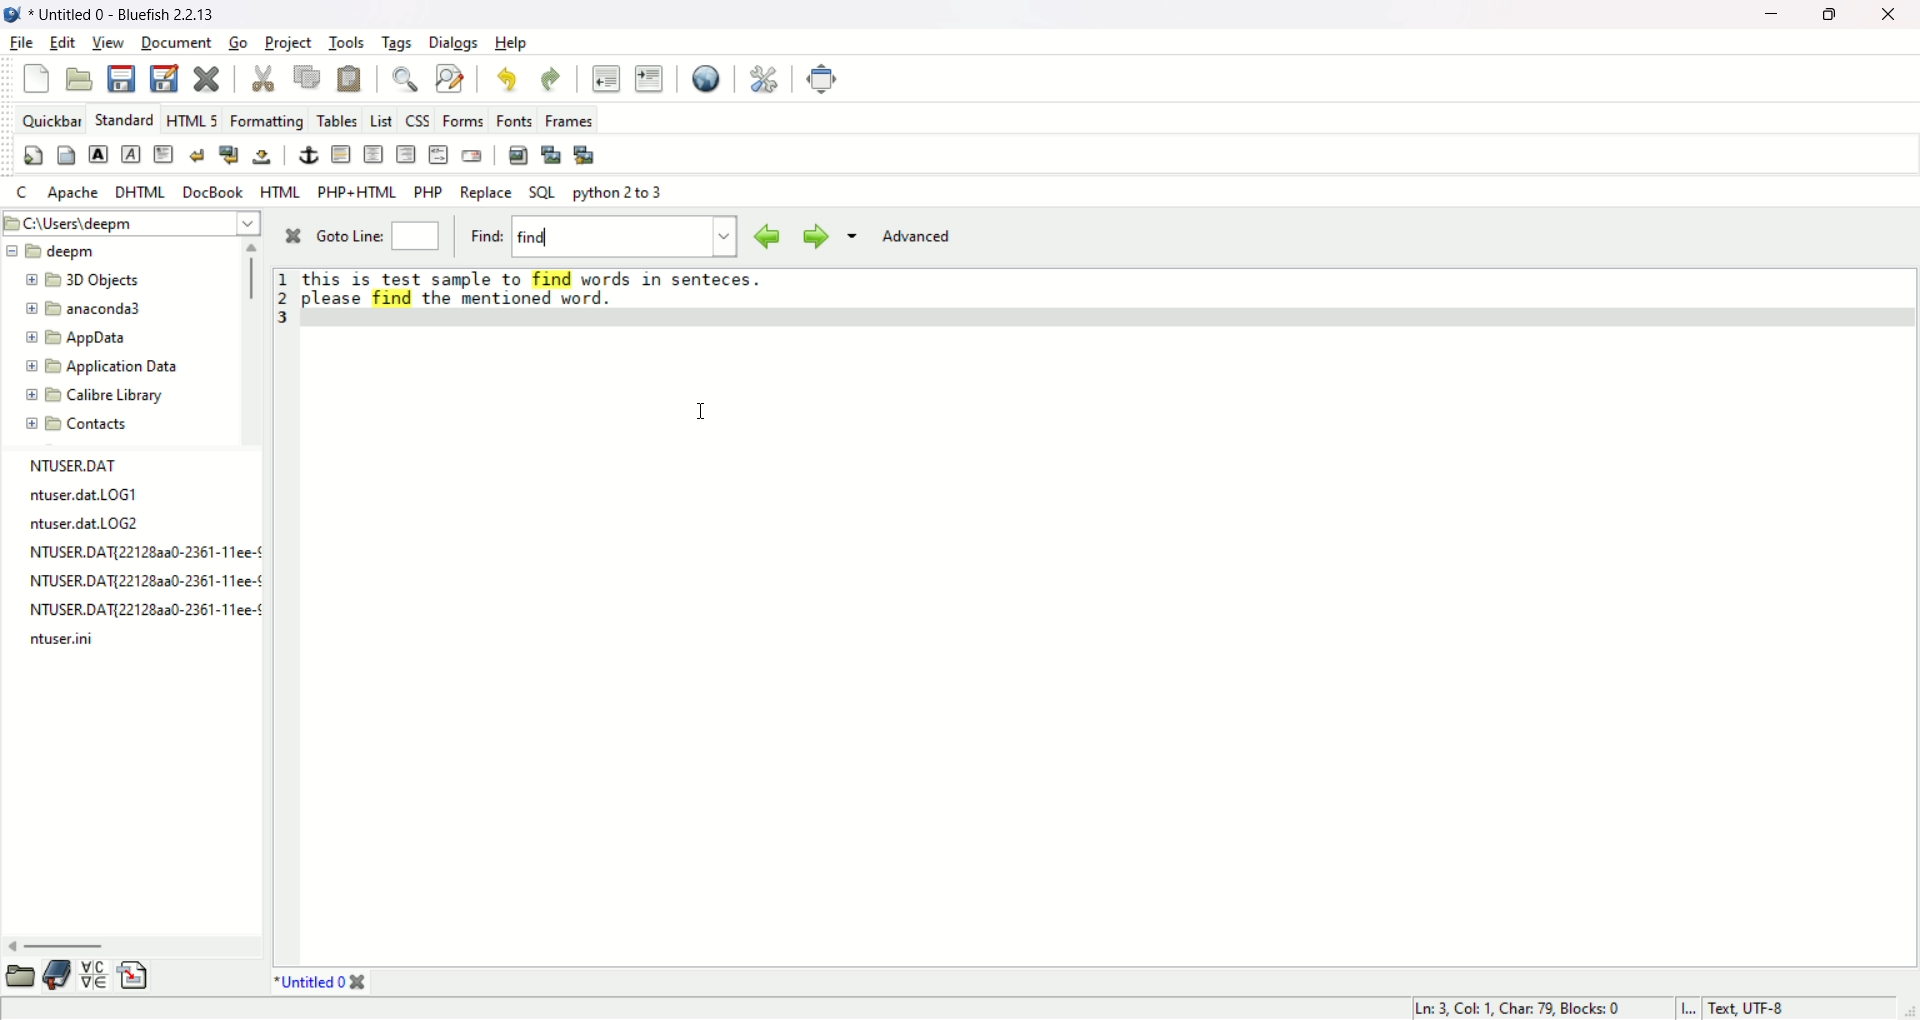  Describe the element at coordinates (163, 154) in the screenshot. I see `paragraph` at that location.